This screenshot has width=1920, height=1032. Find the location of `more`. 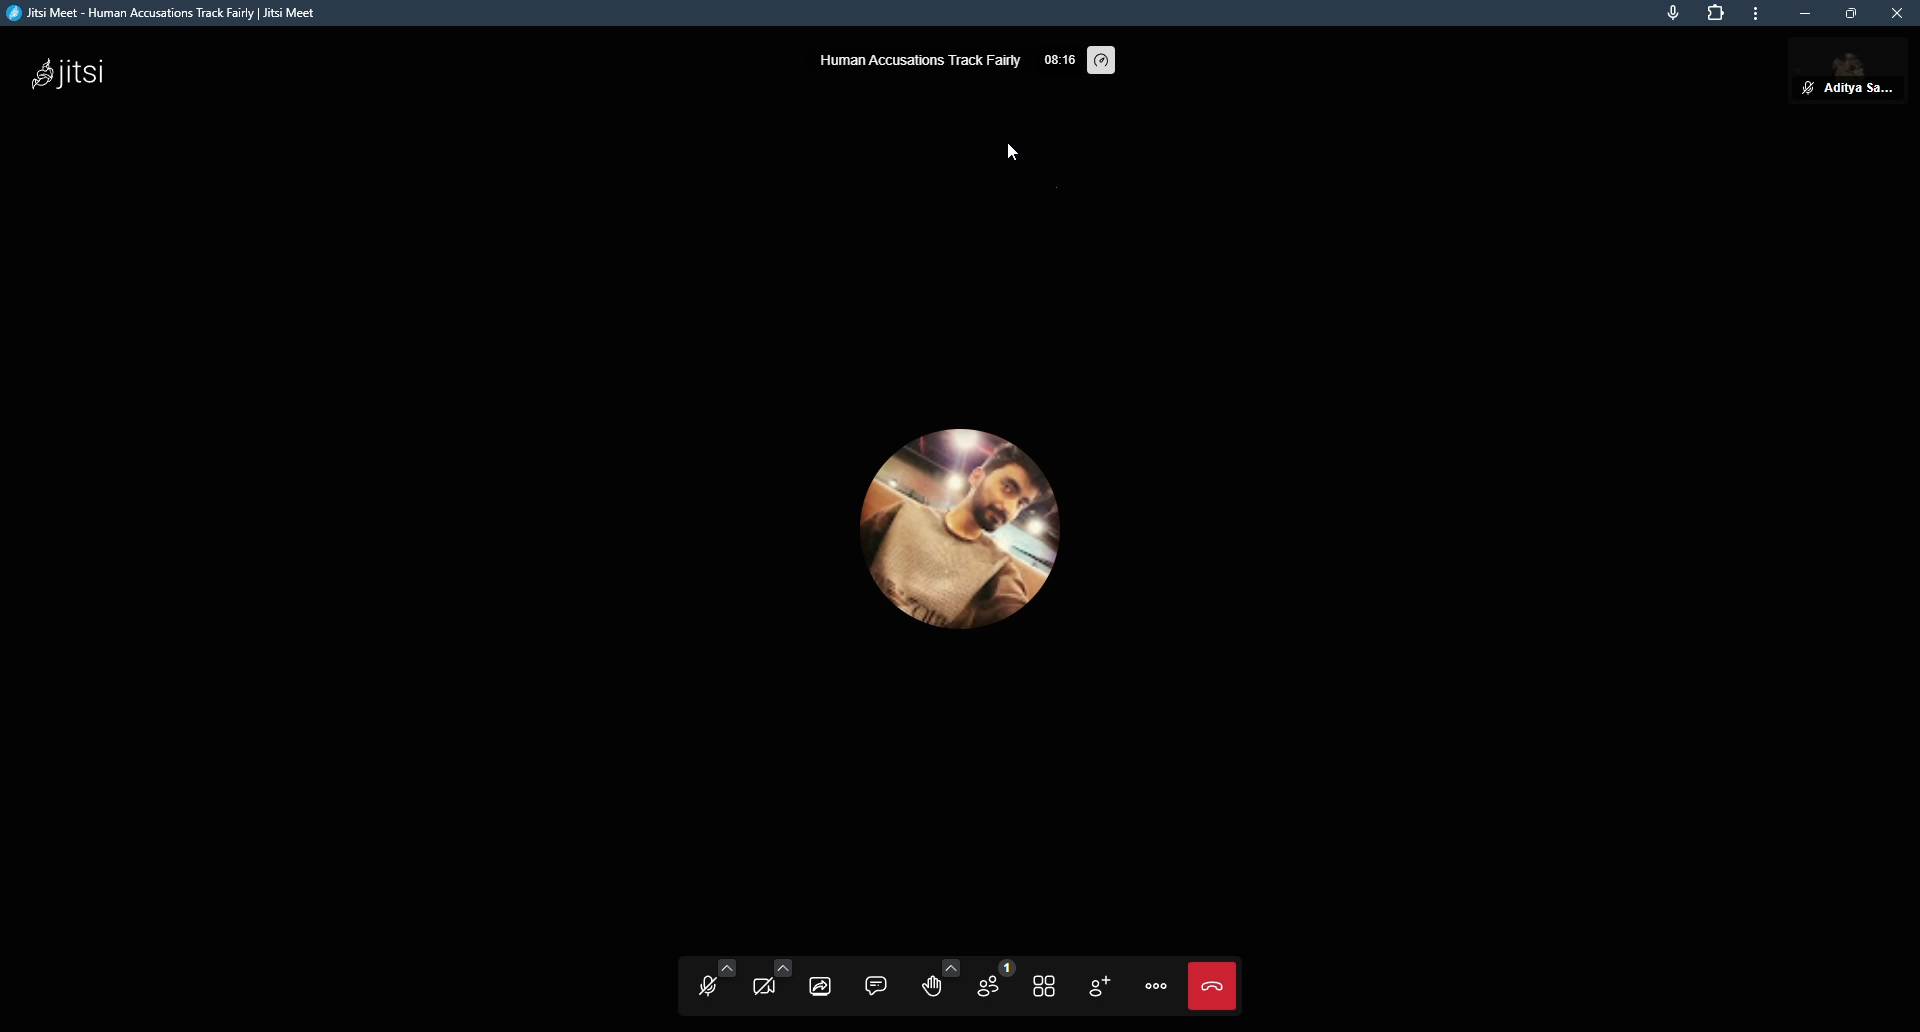

more is located at coordinates (1754, 14).